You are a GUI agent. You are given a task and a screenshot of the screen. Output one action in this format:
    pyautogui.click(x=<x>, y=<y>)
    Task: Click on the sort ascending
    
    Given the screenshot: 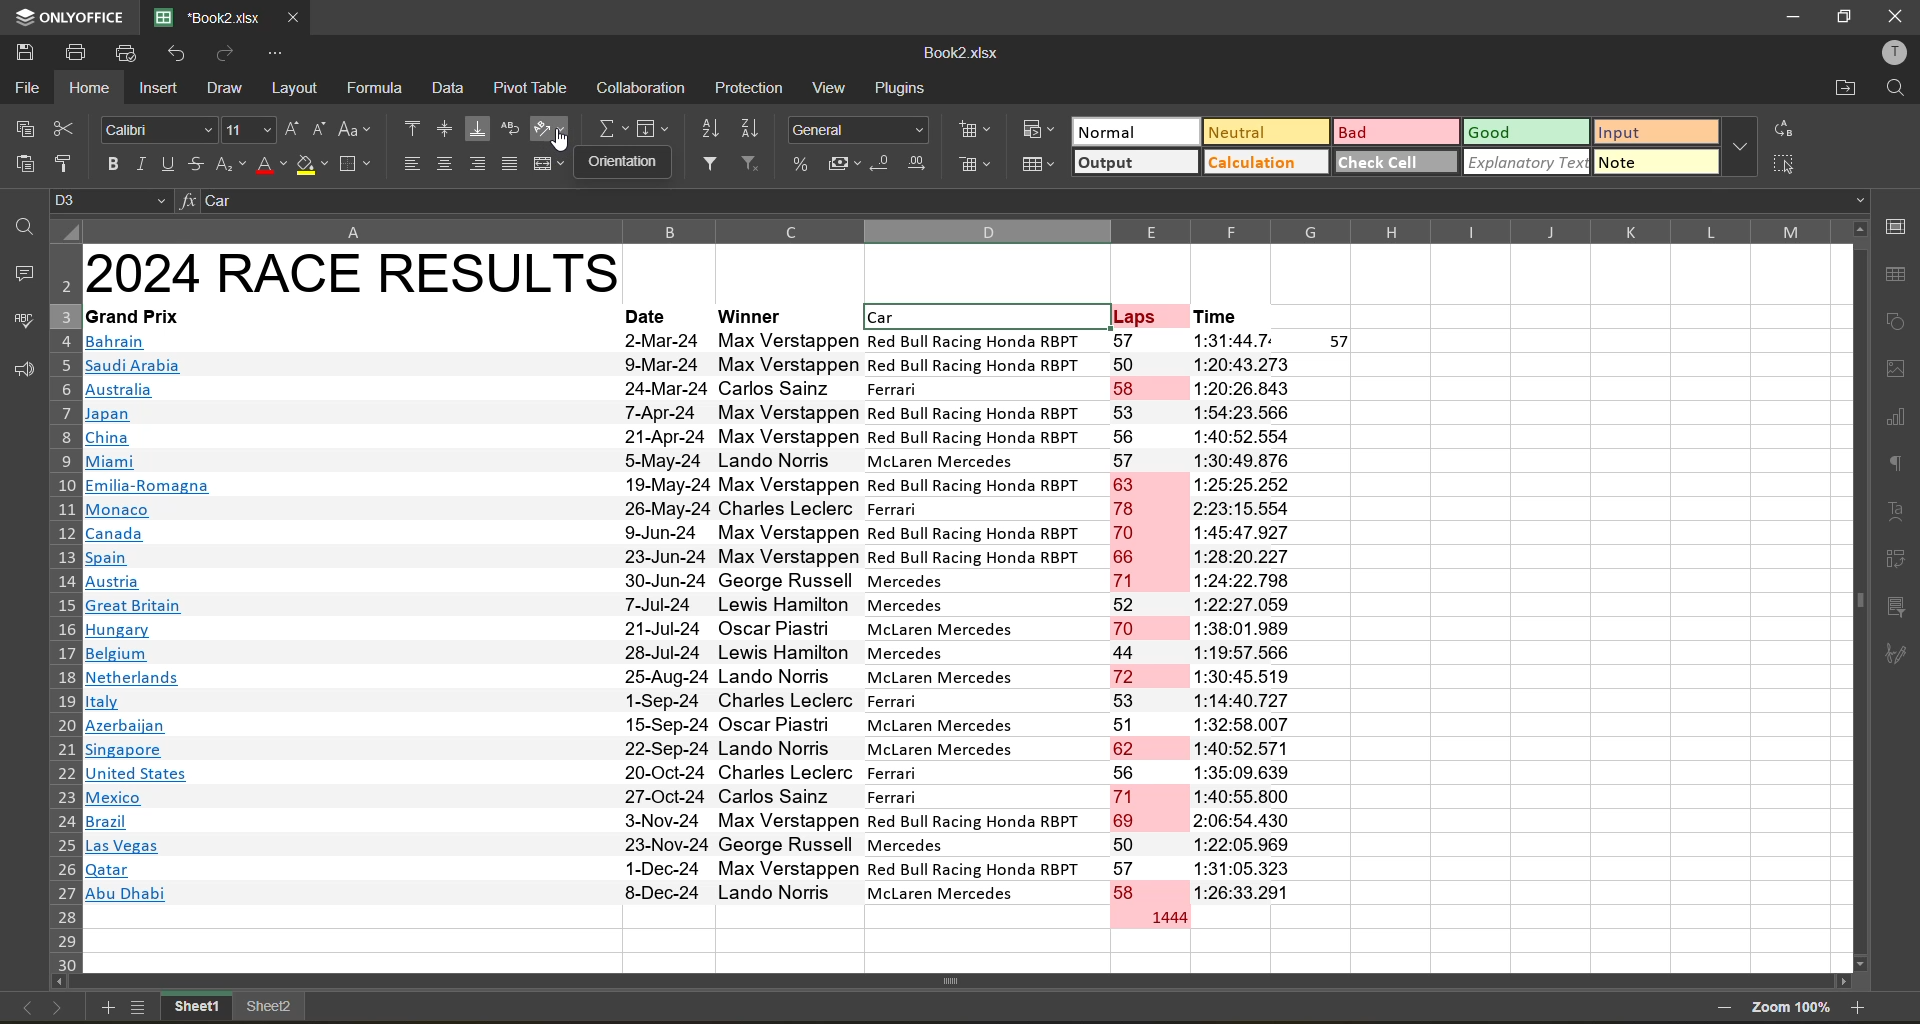 What is the action you would take?
    pyautogui.click(x=707, y=127)
    